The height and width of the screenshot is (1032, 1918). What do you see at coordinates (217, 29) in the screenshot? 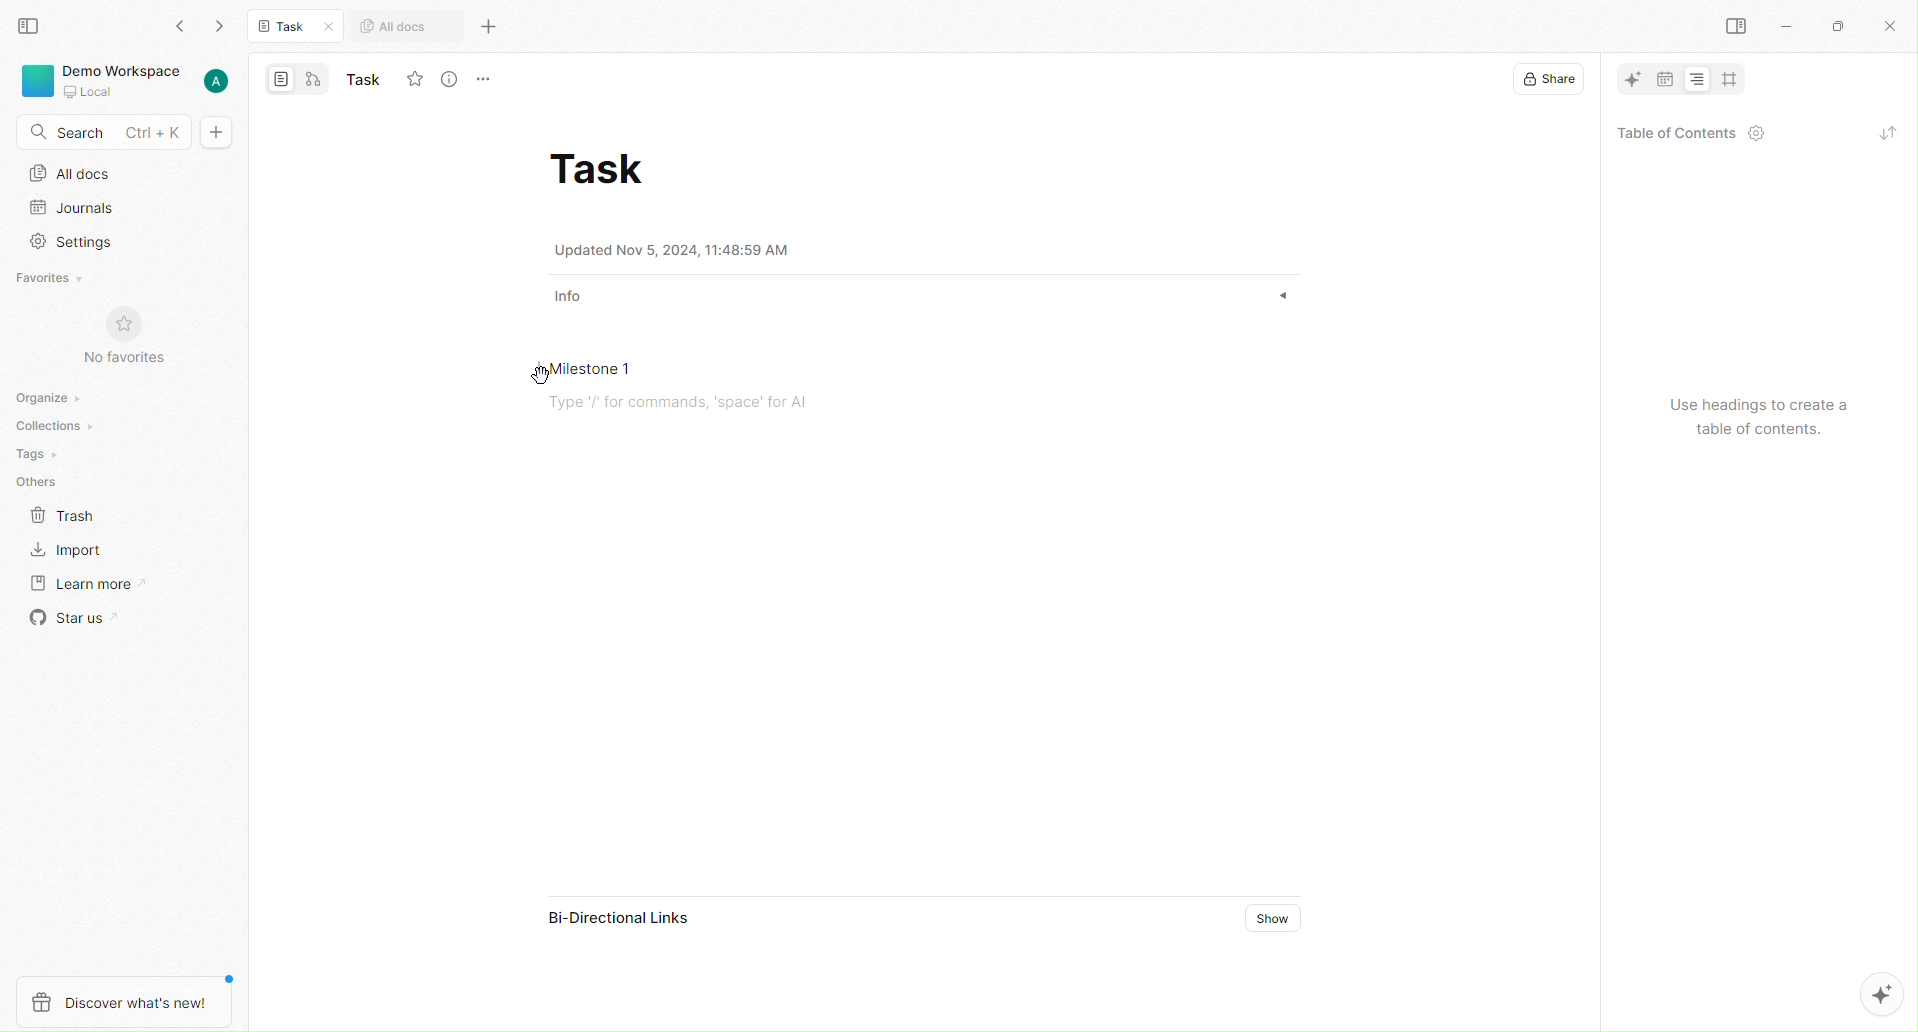
I see `forward` at bounding box center [217, 29].